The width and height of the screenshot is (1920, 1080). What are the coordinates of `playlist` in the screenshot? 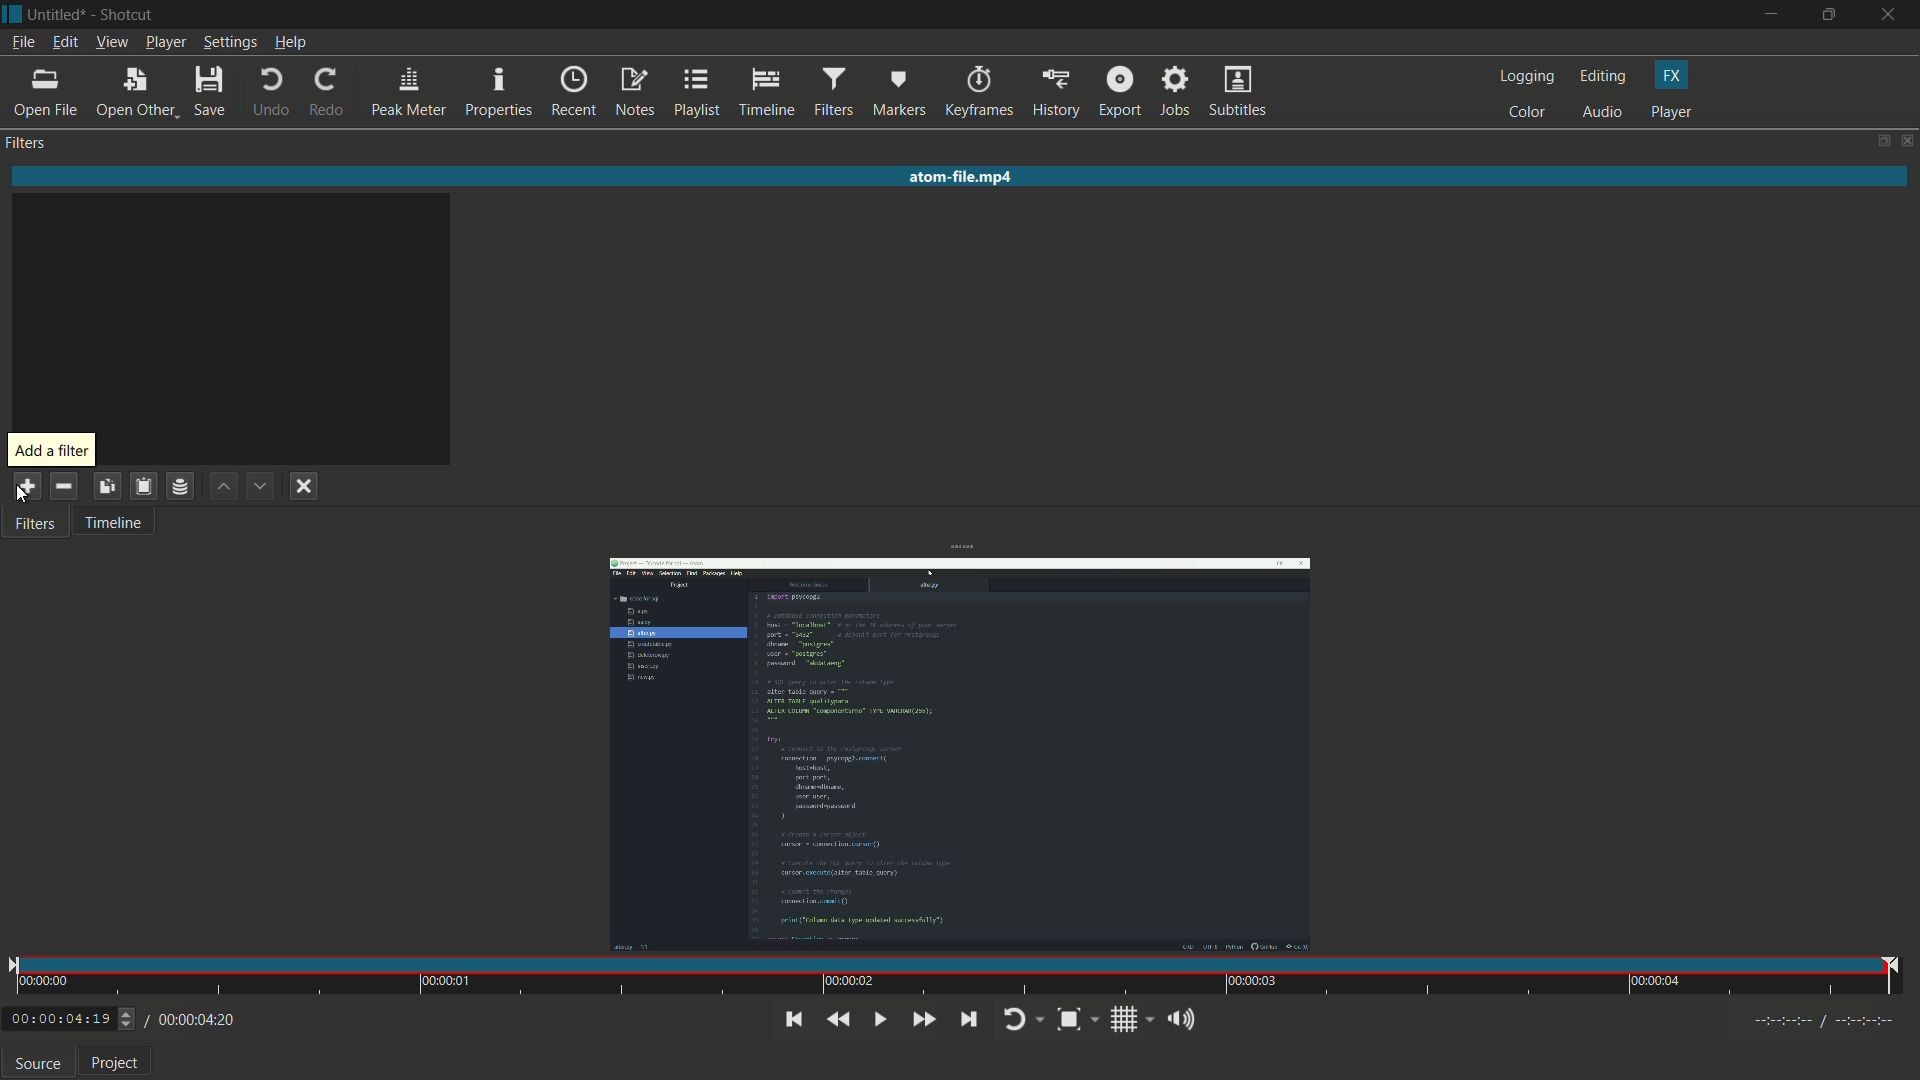 It's located at (695, 91).